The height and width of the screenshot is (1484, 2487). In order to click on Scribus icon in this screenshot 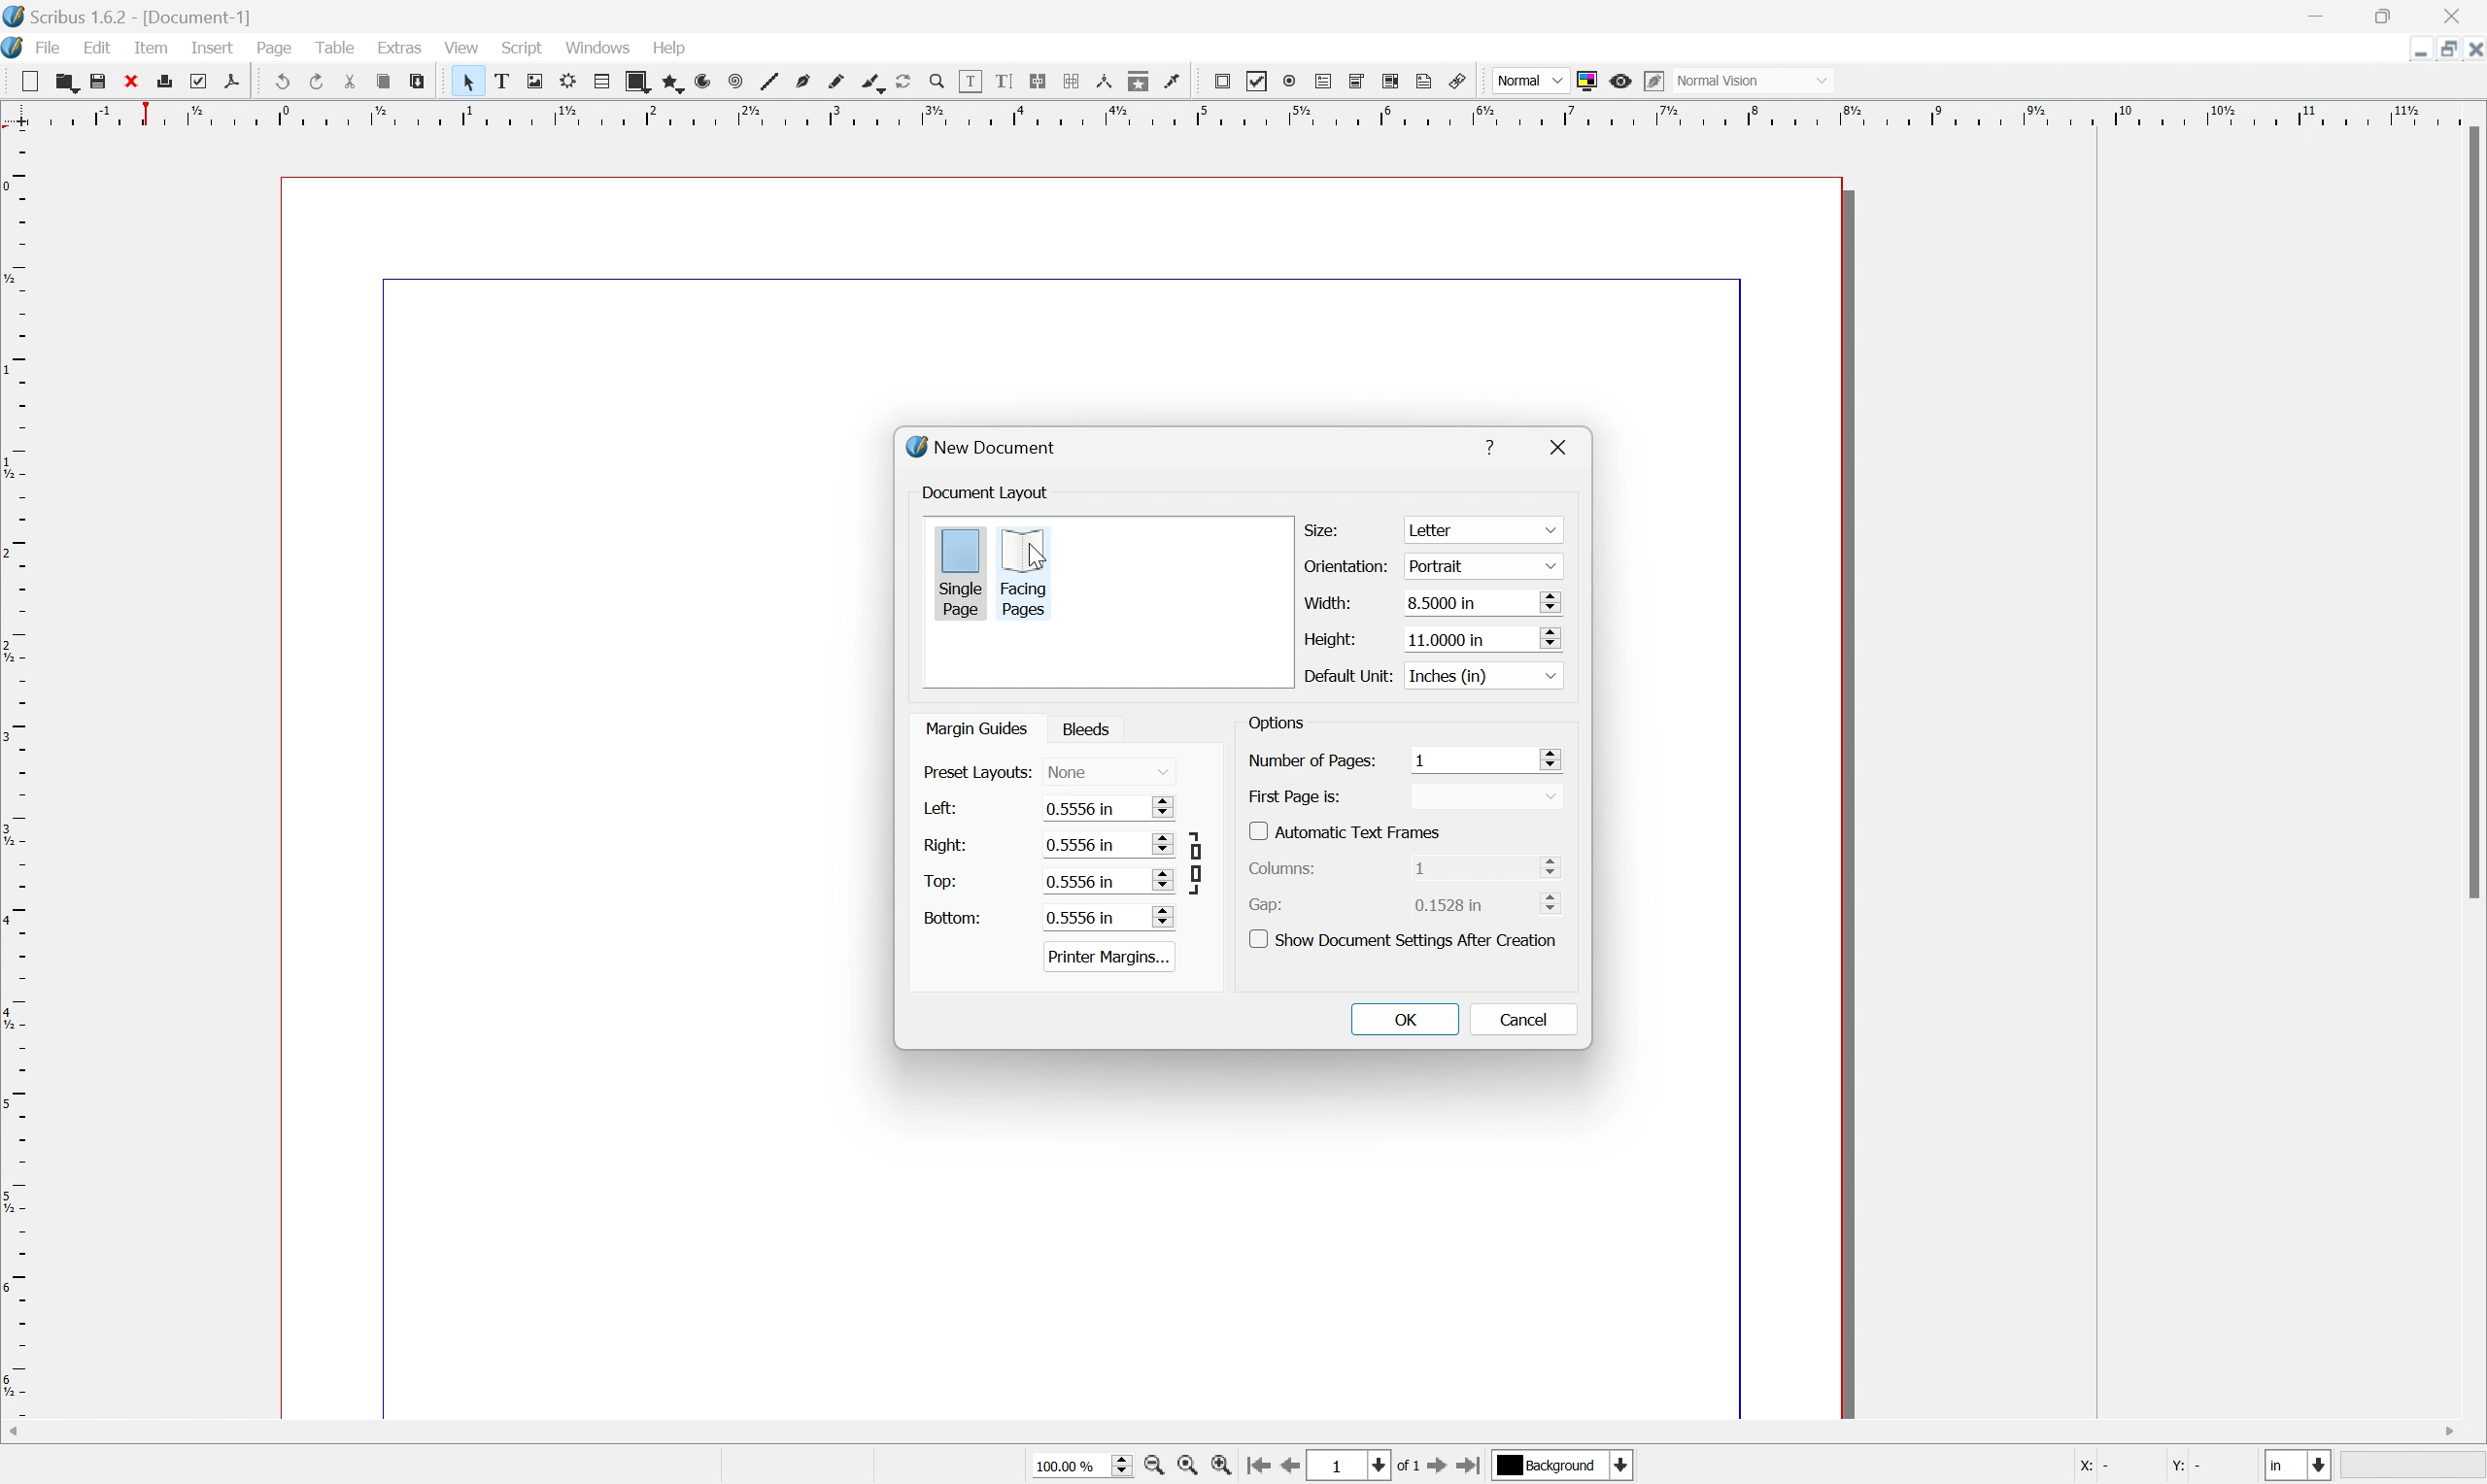, I will do `click(16, 50)`.